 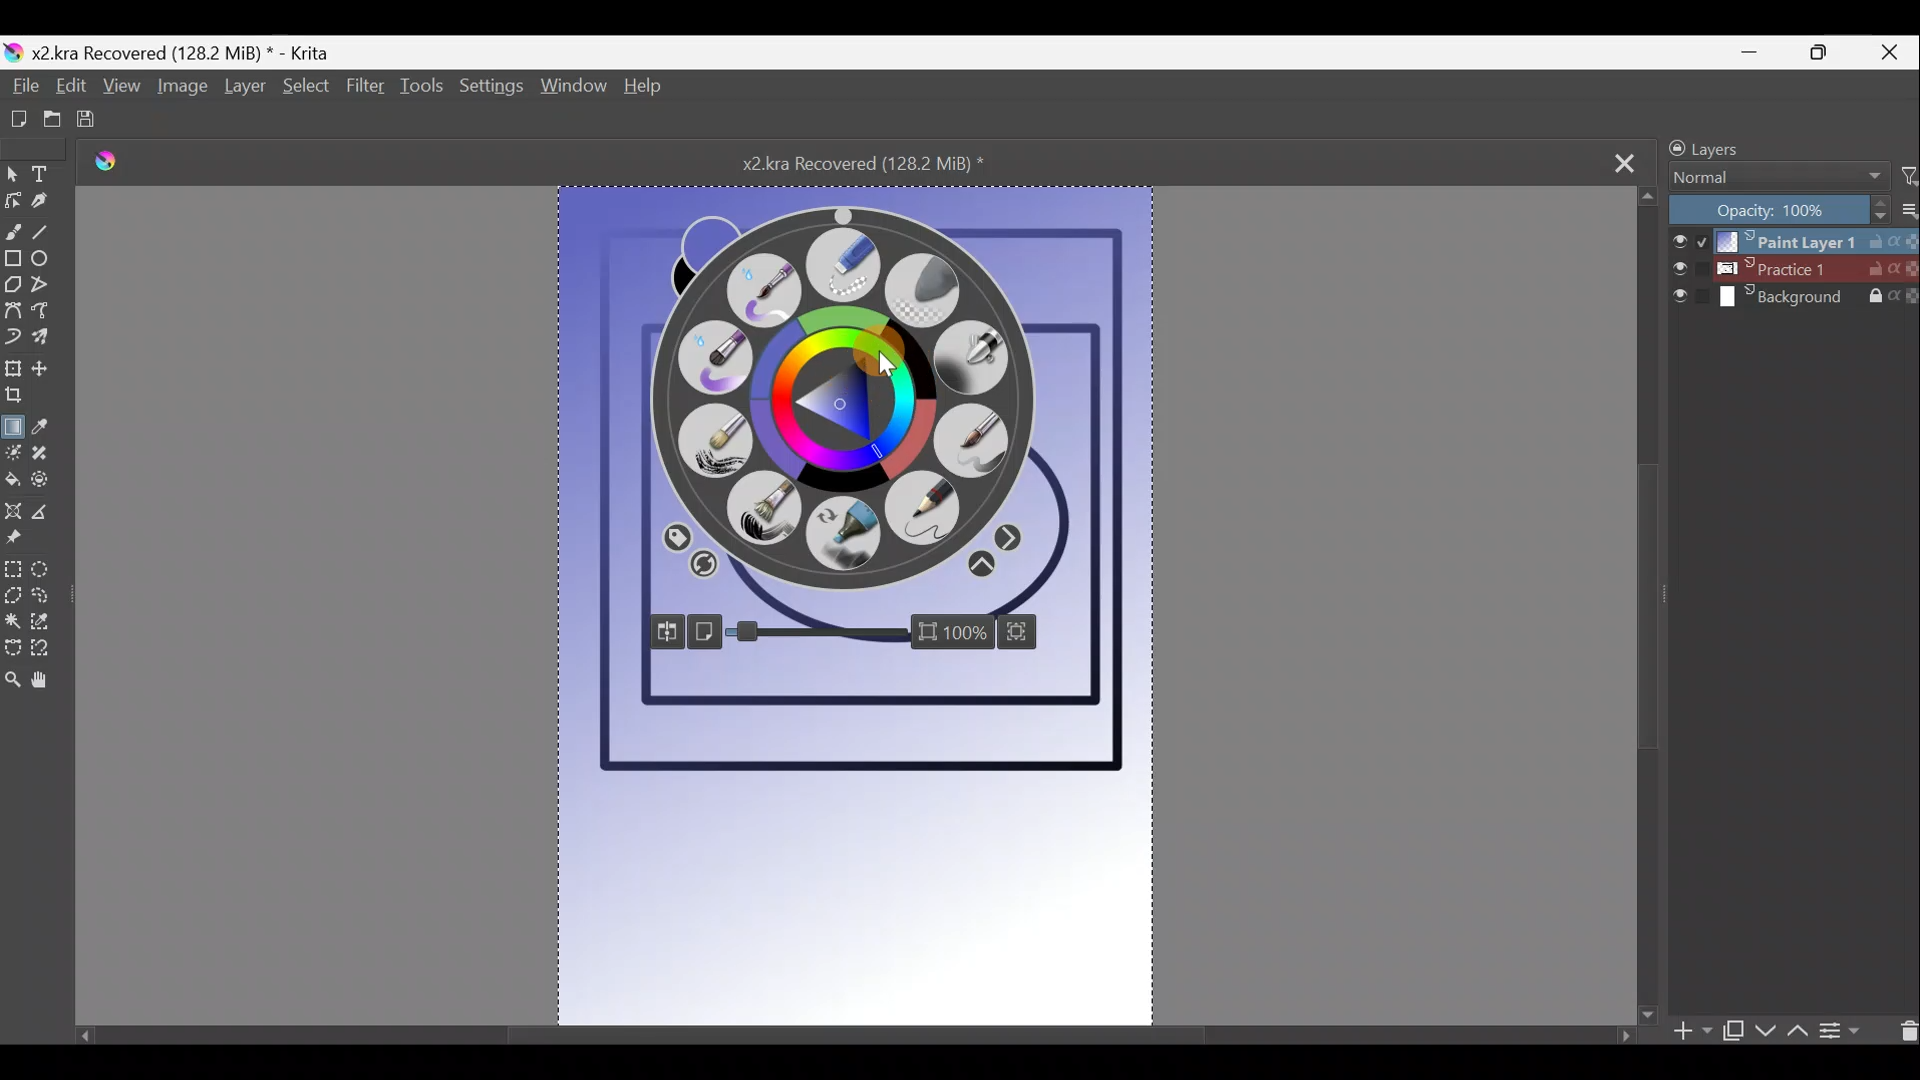 I want to click on Polgonal selection tool, so click(x=12, y=597).